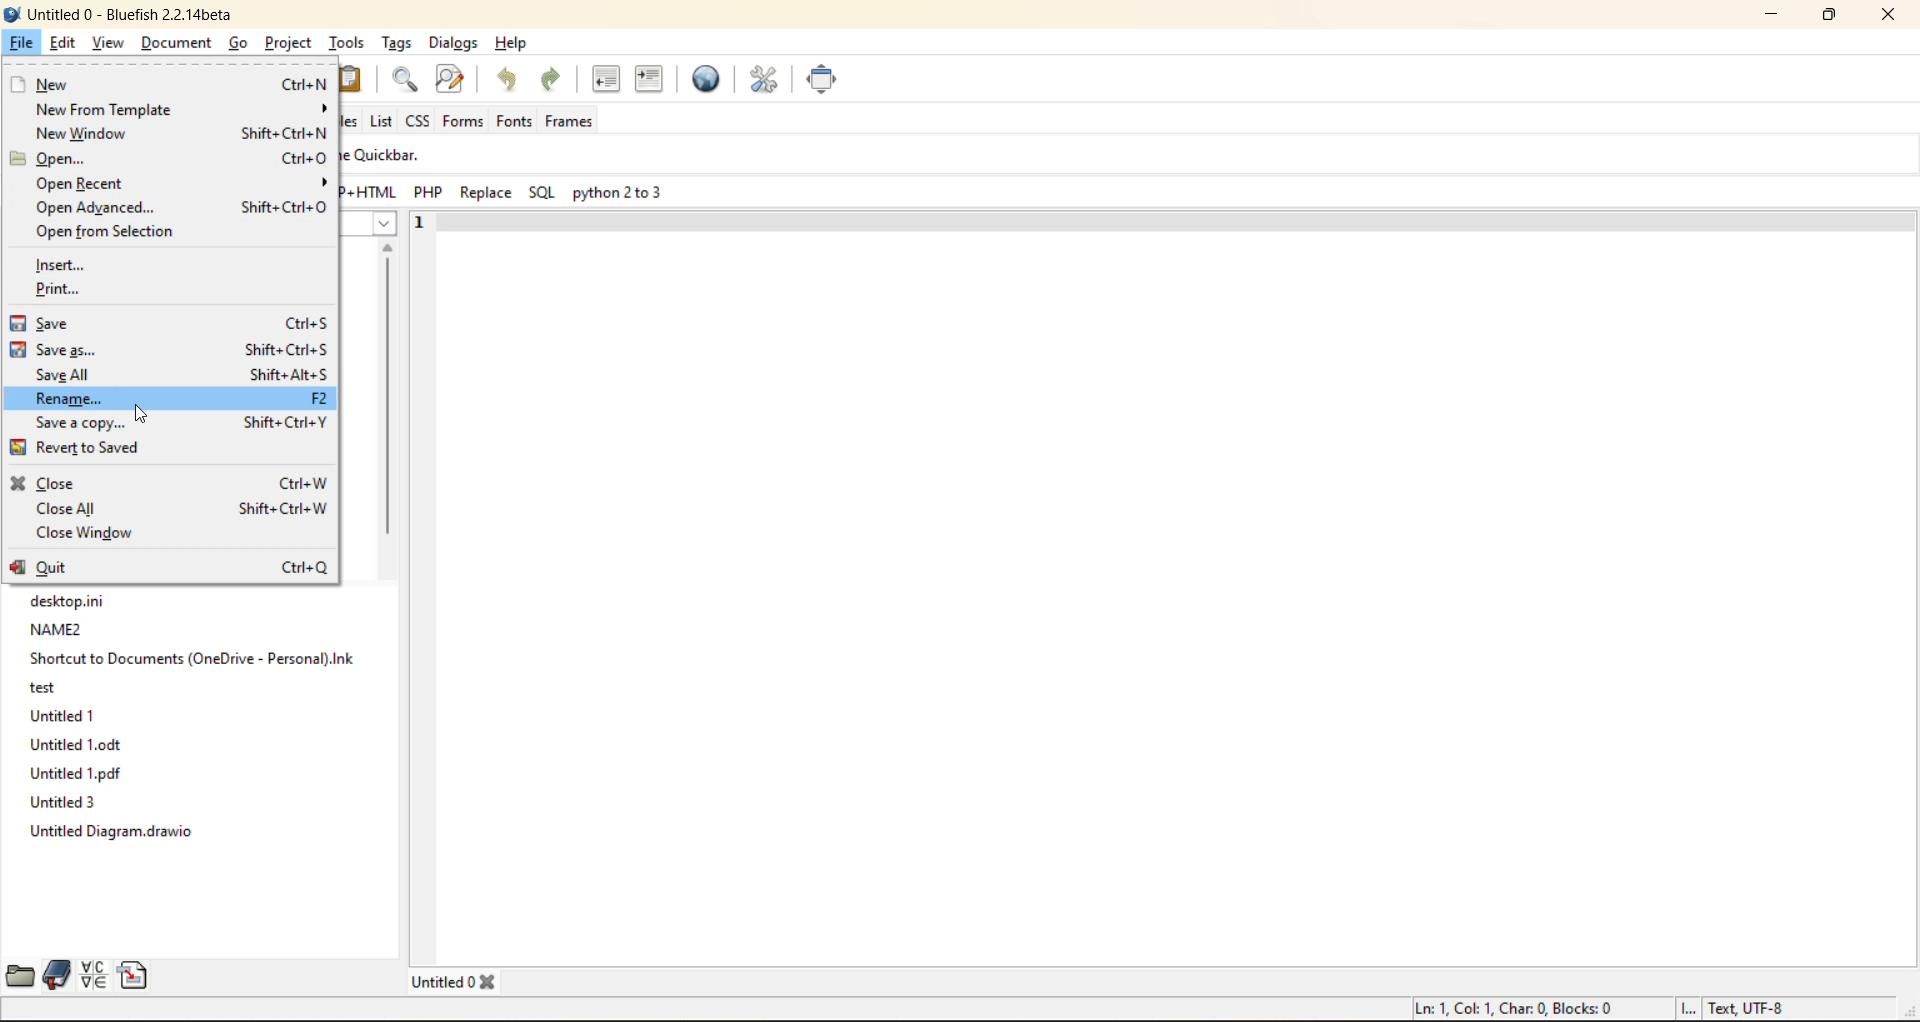  What do you see at coordinates (55, 976) in the screenshot?
I see `bookmarks` at bounding box center [55, 976].